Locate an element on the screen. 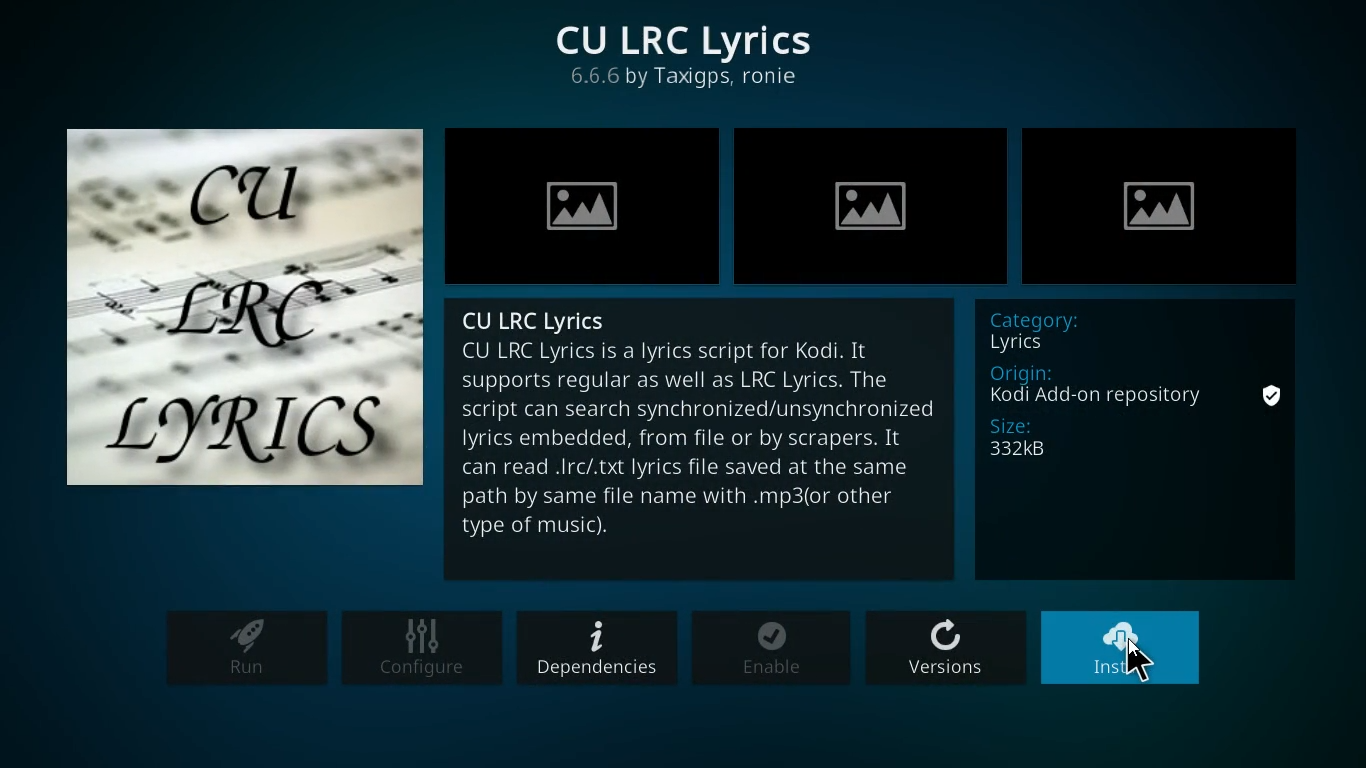 This screenshot has height=768, width=1366. description is located at coordinates (698, 453).